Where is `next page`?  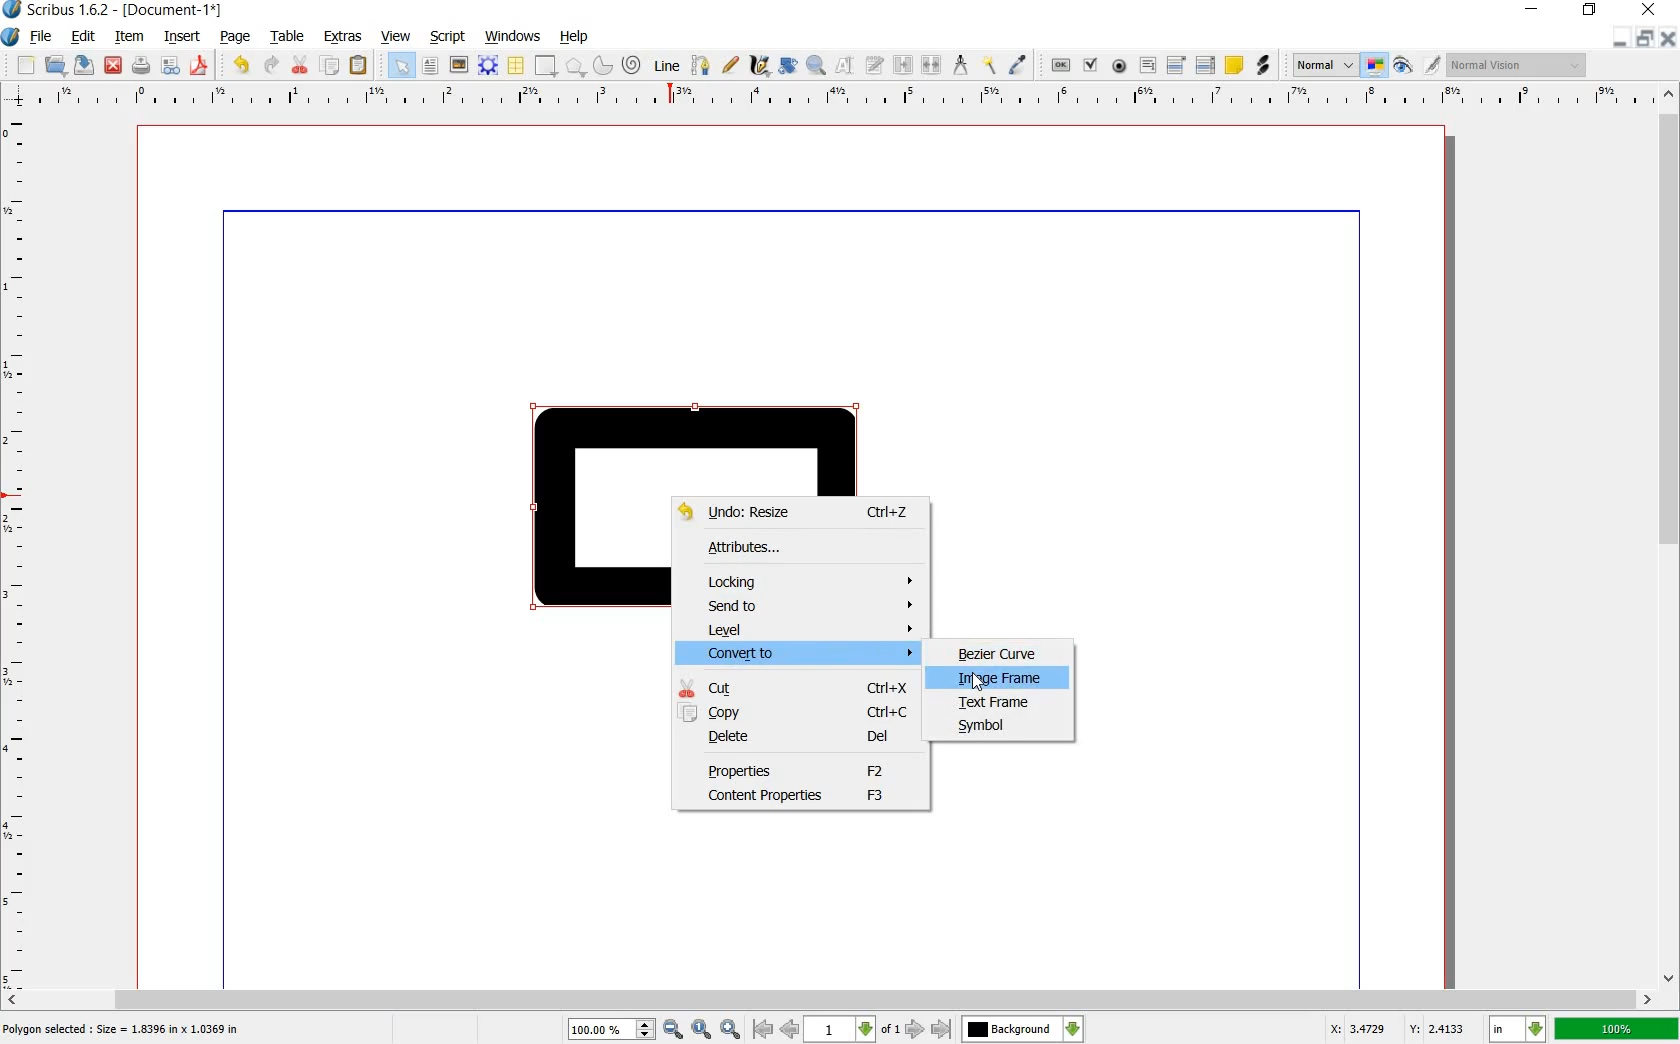 next page is located at coordinates (913, 1030).